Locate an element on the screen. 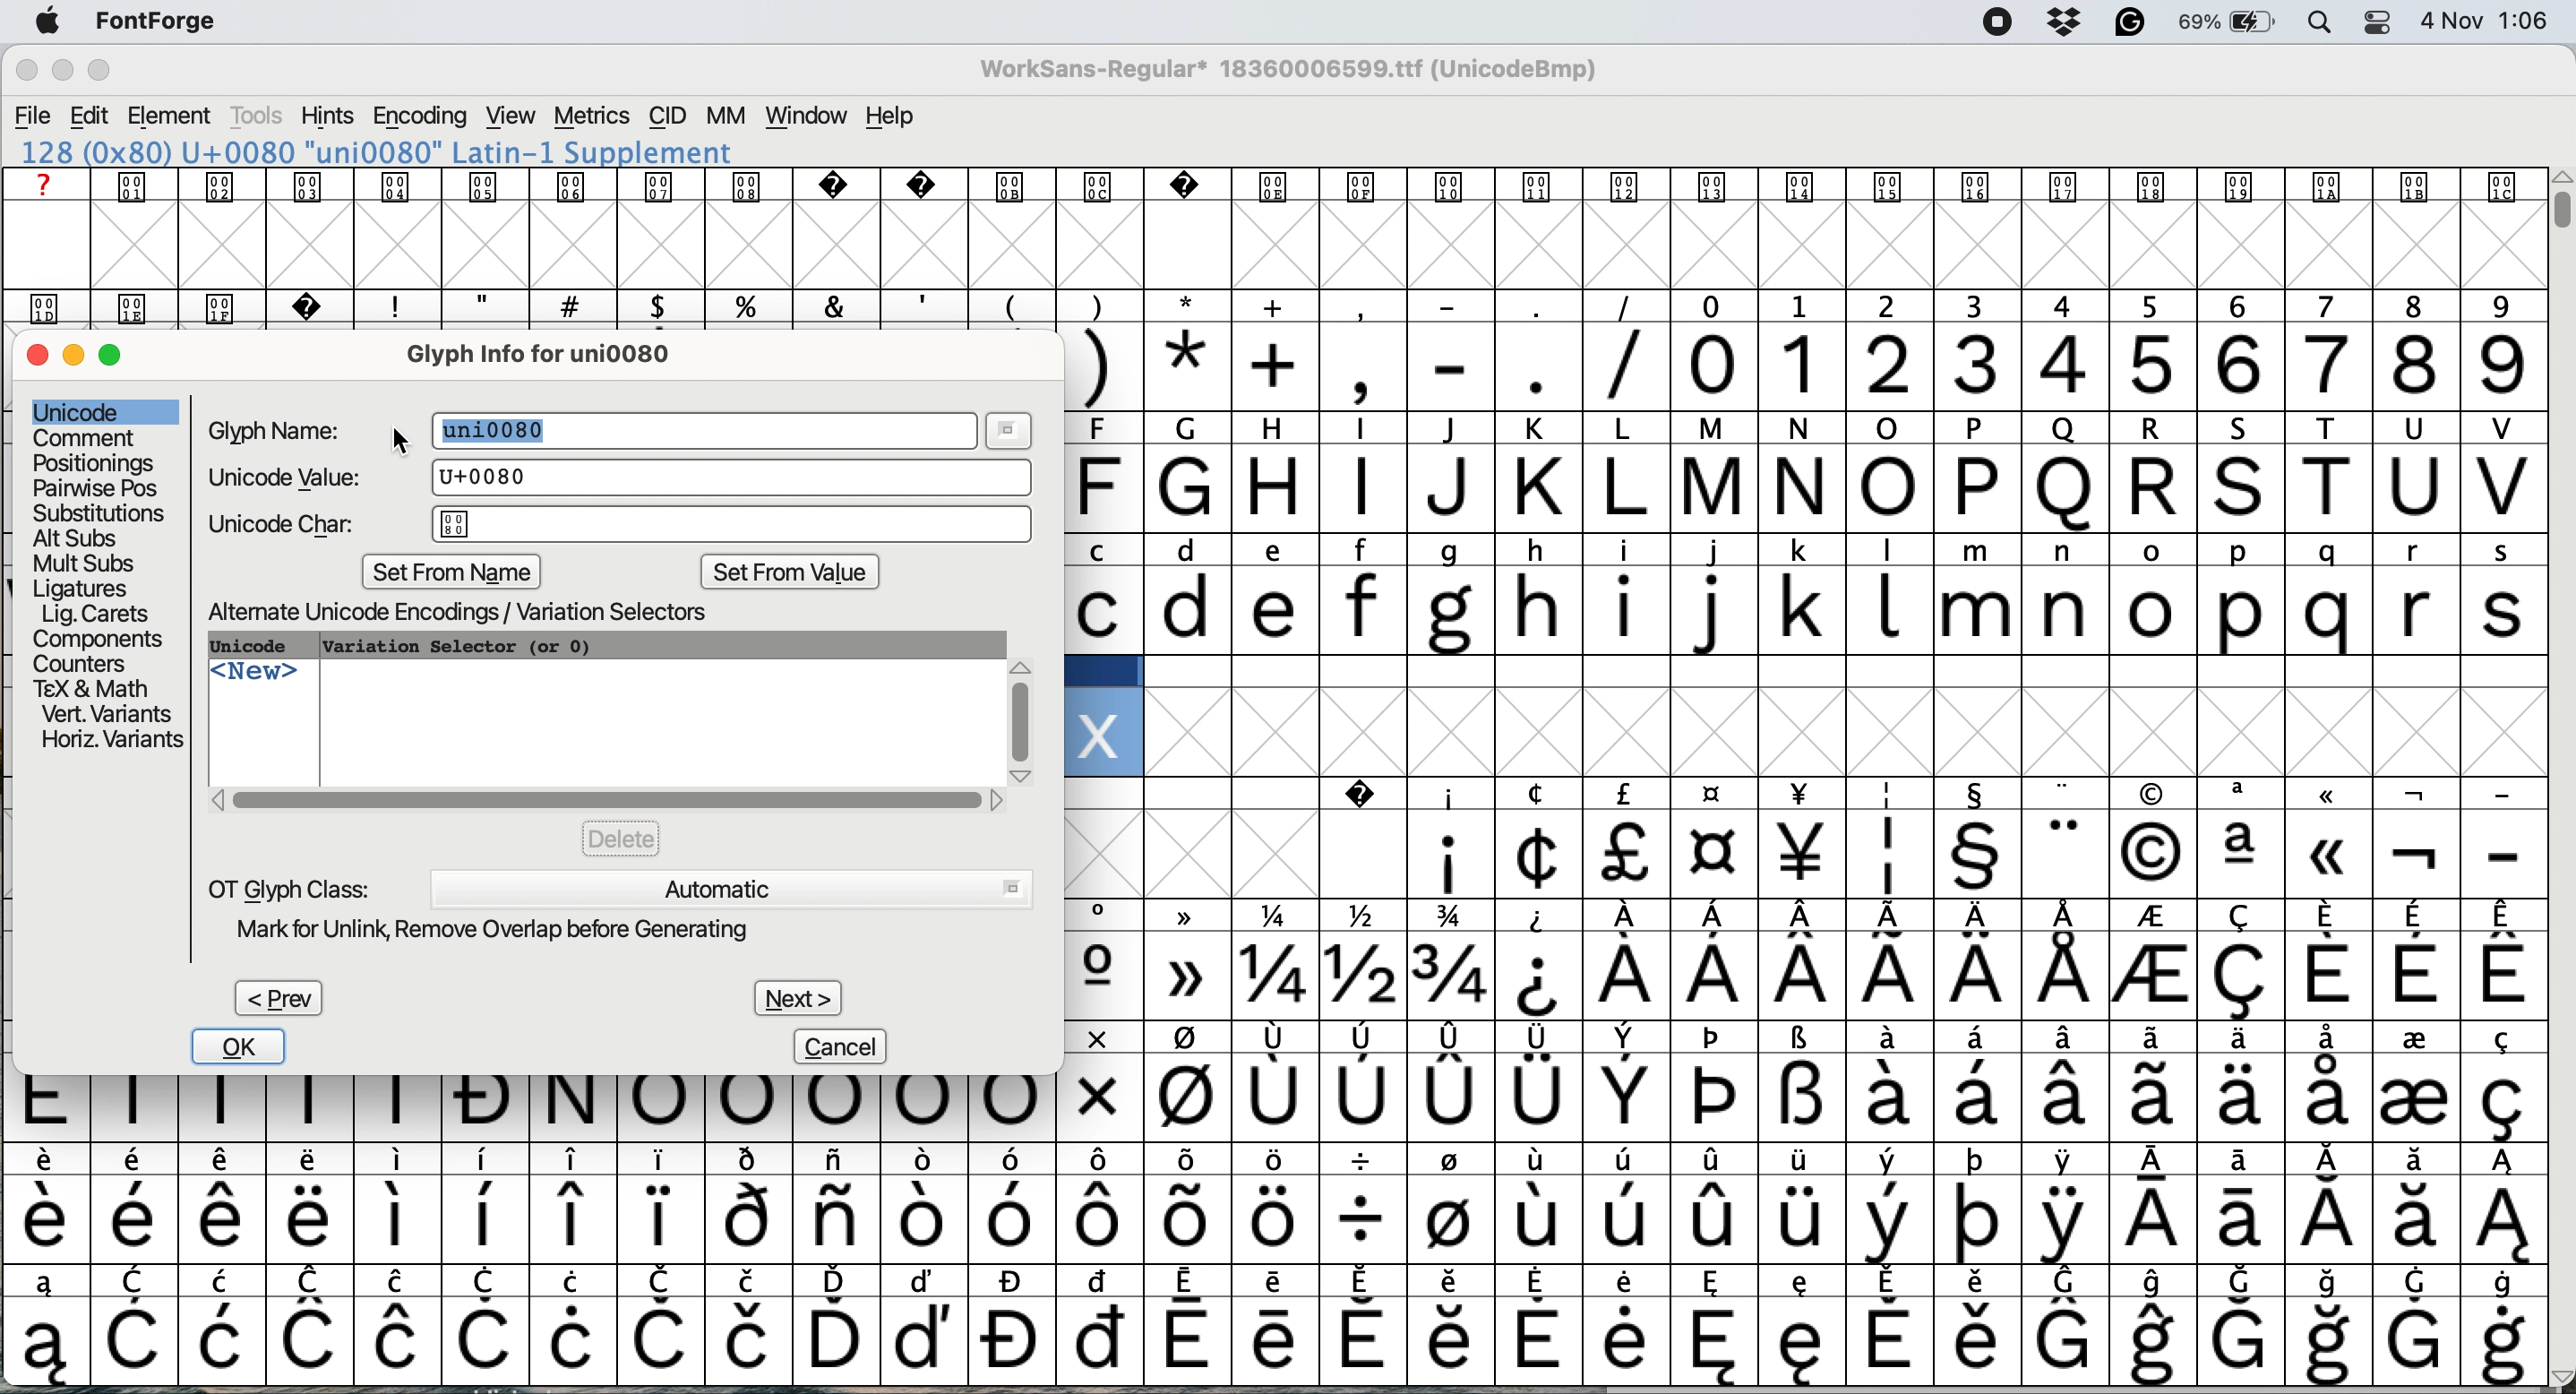 Image resolution: width=2576 pixels, height=1394 pixels. special characters is located at coordinates (1269, 1340).